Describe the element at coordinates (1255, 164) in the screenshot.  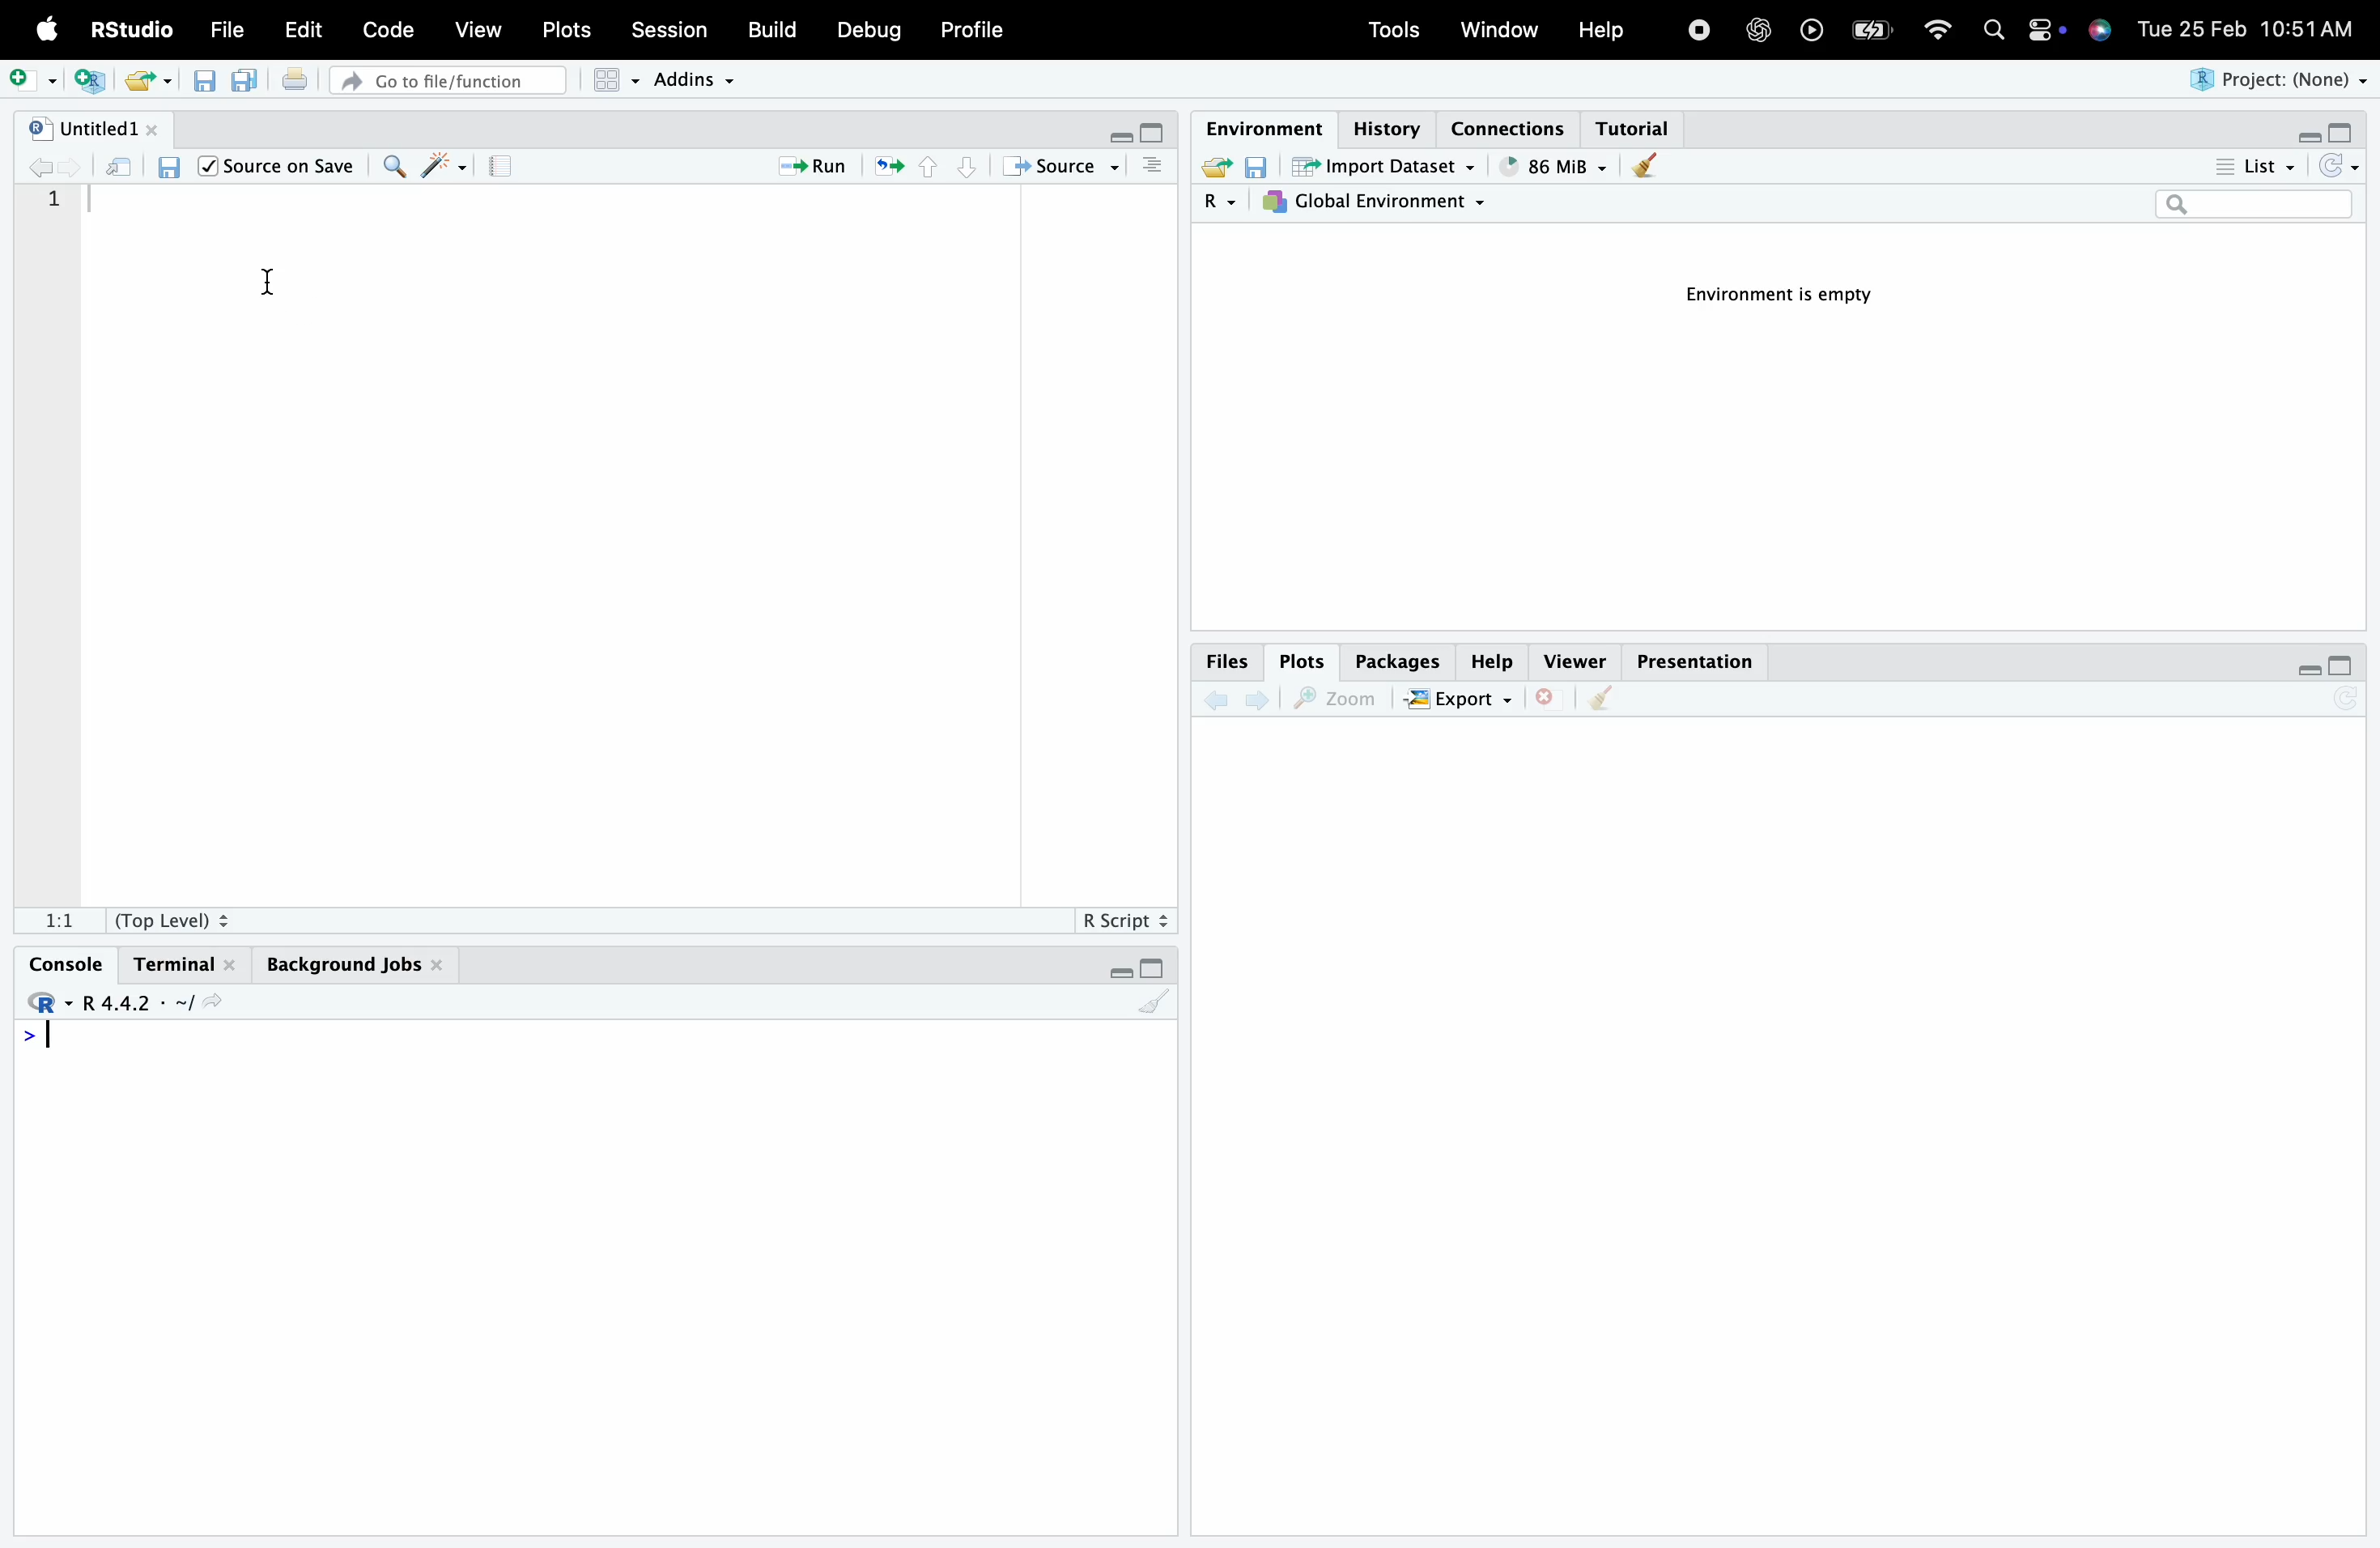
I see `save environment variables` at that location.